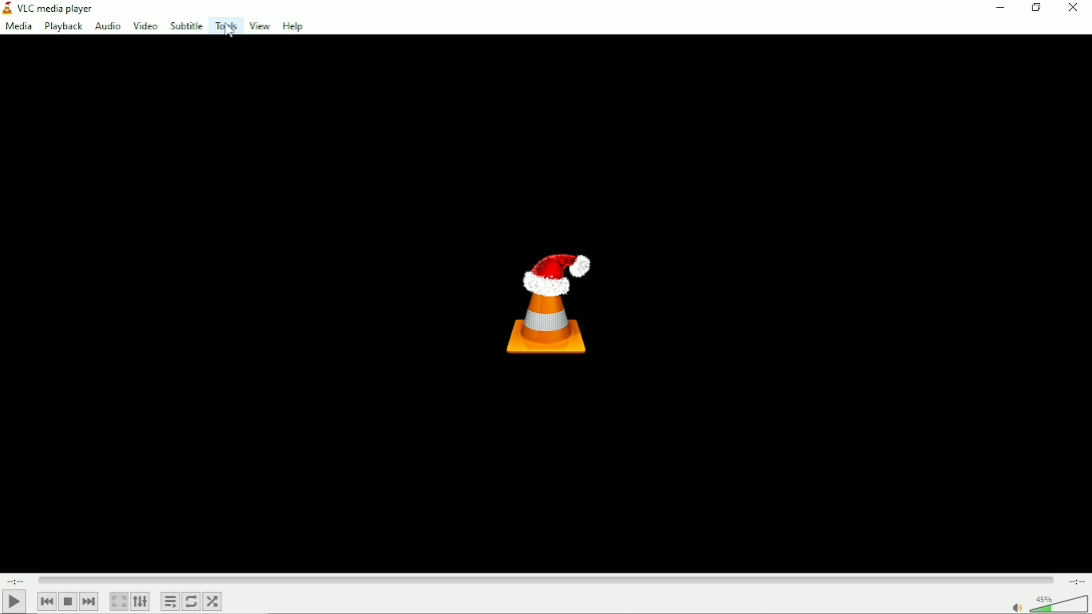  What do you see at coordinates (1077, 581) in the screenshot?
I see `Total duration` at bounding box center [1077, 581].